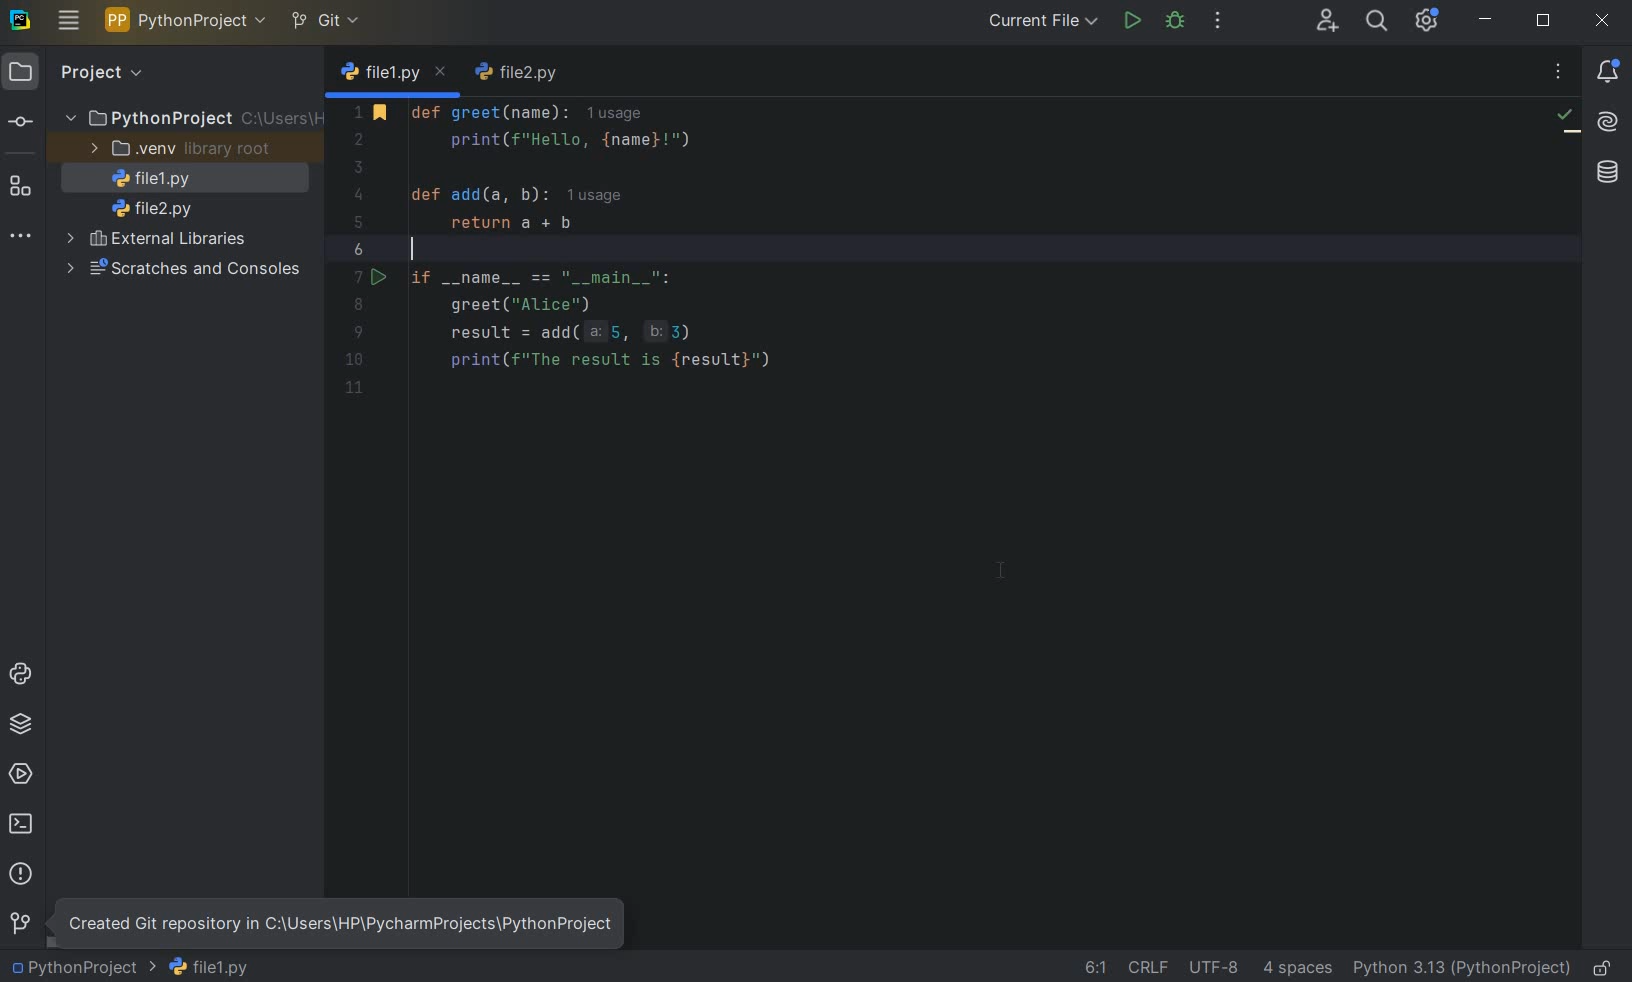 The image size is (1632, 982). Describe the element at coordinates (632, 243) in the screenshot. I see `code` at that location.